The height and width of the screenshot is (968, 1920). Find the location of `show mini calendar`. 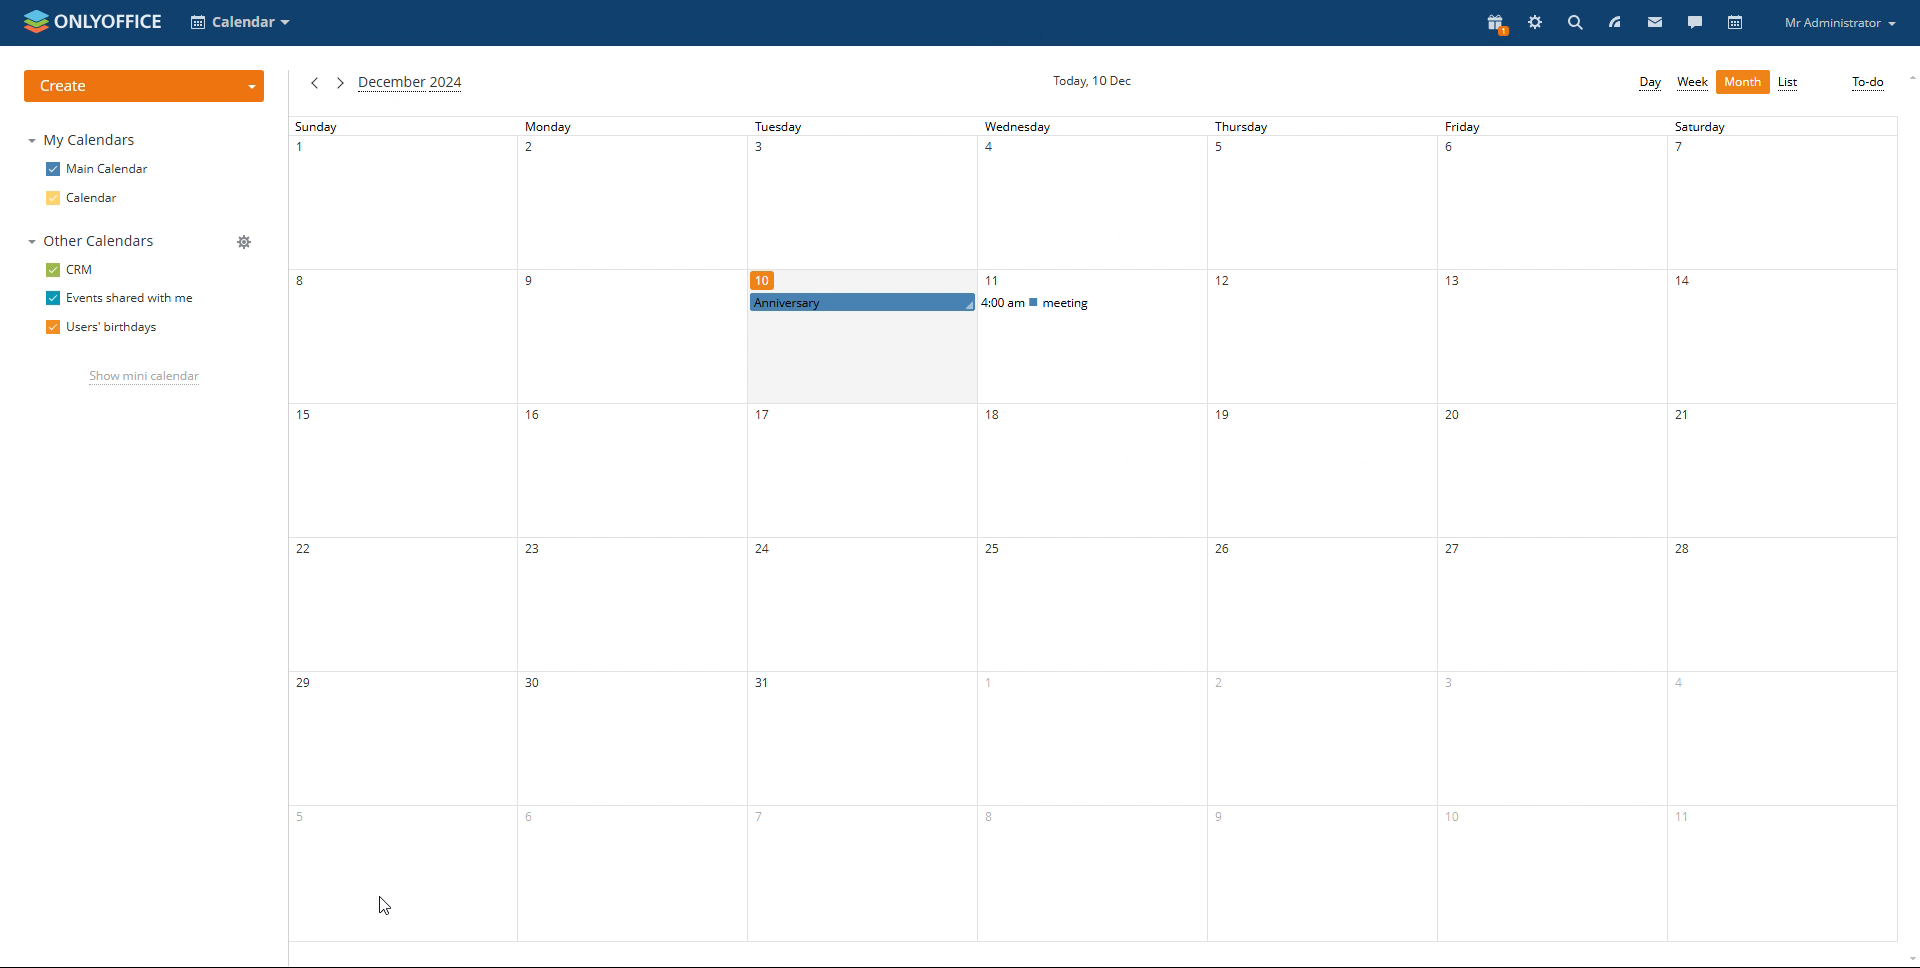

show mini calendar is located at coordinates (146, 378).